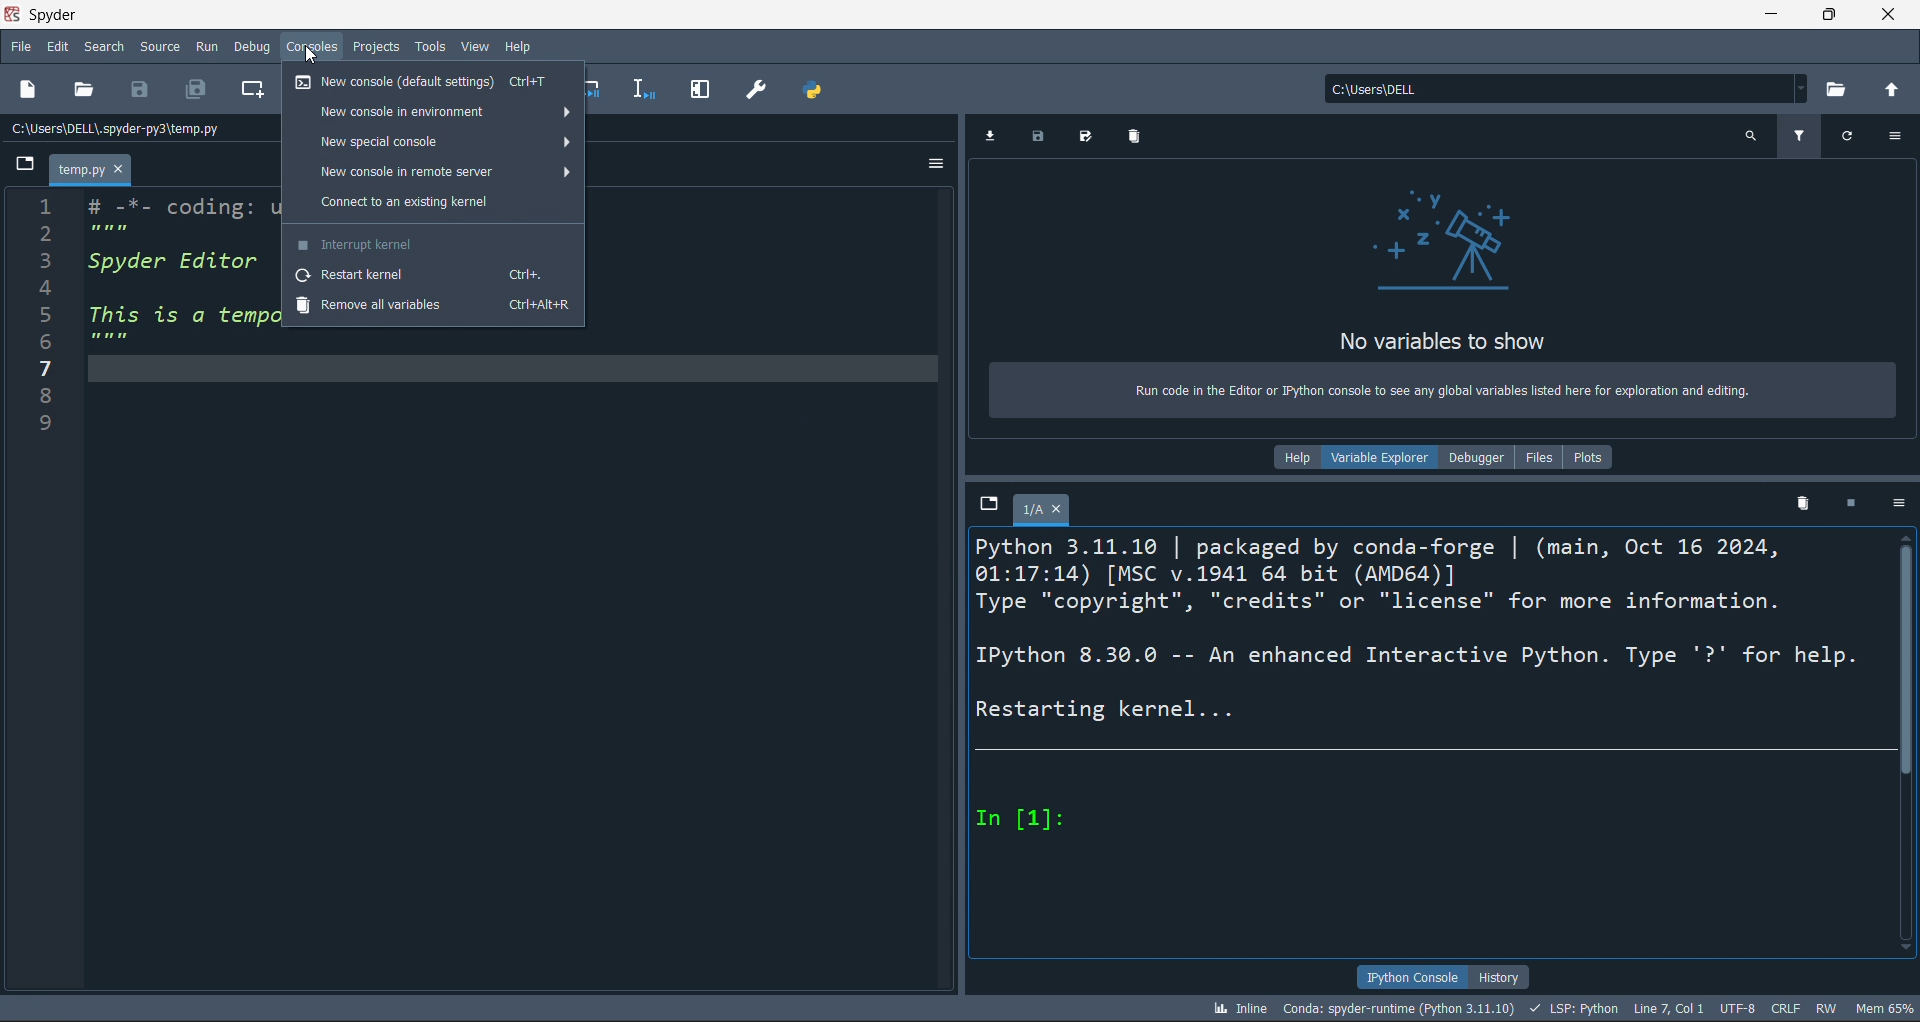 The height and width of the screenshot is (1022, 1920). I want to click on conda: spyder-runtime (python 3.11.10), so click(1397, 1009).